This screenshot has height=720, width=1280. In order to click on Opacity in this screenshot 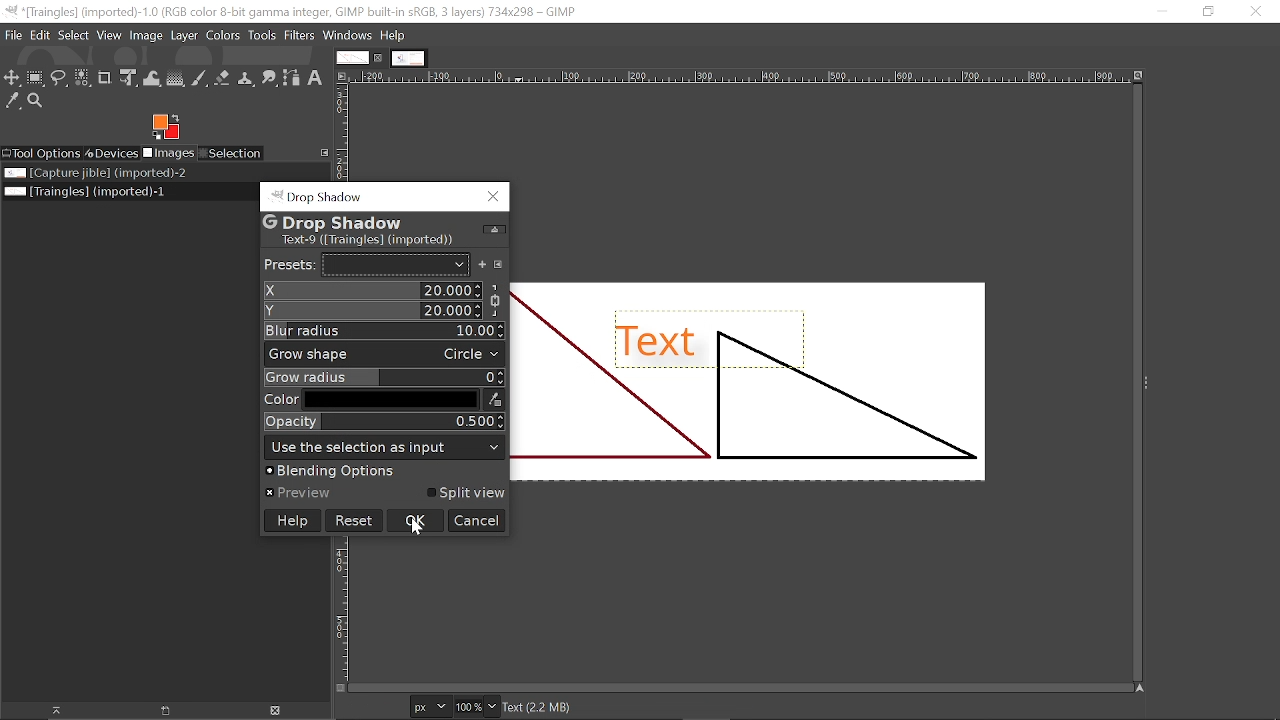, I will do `click(386, 422)`.